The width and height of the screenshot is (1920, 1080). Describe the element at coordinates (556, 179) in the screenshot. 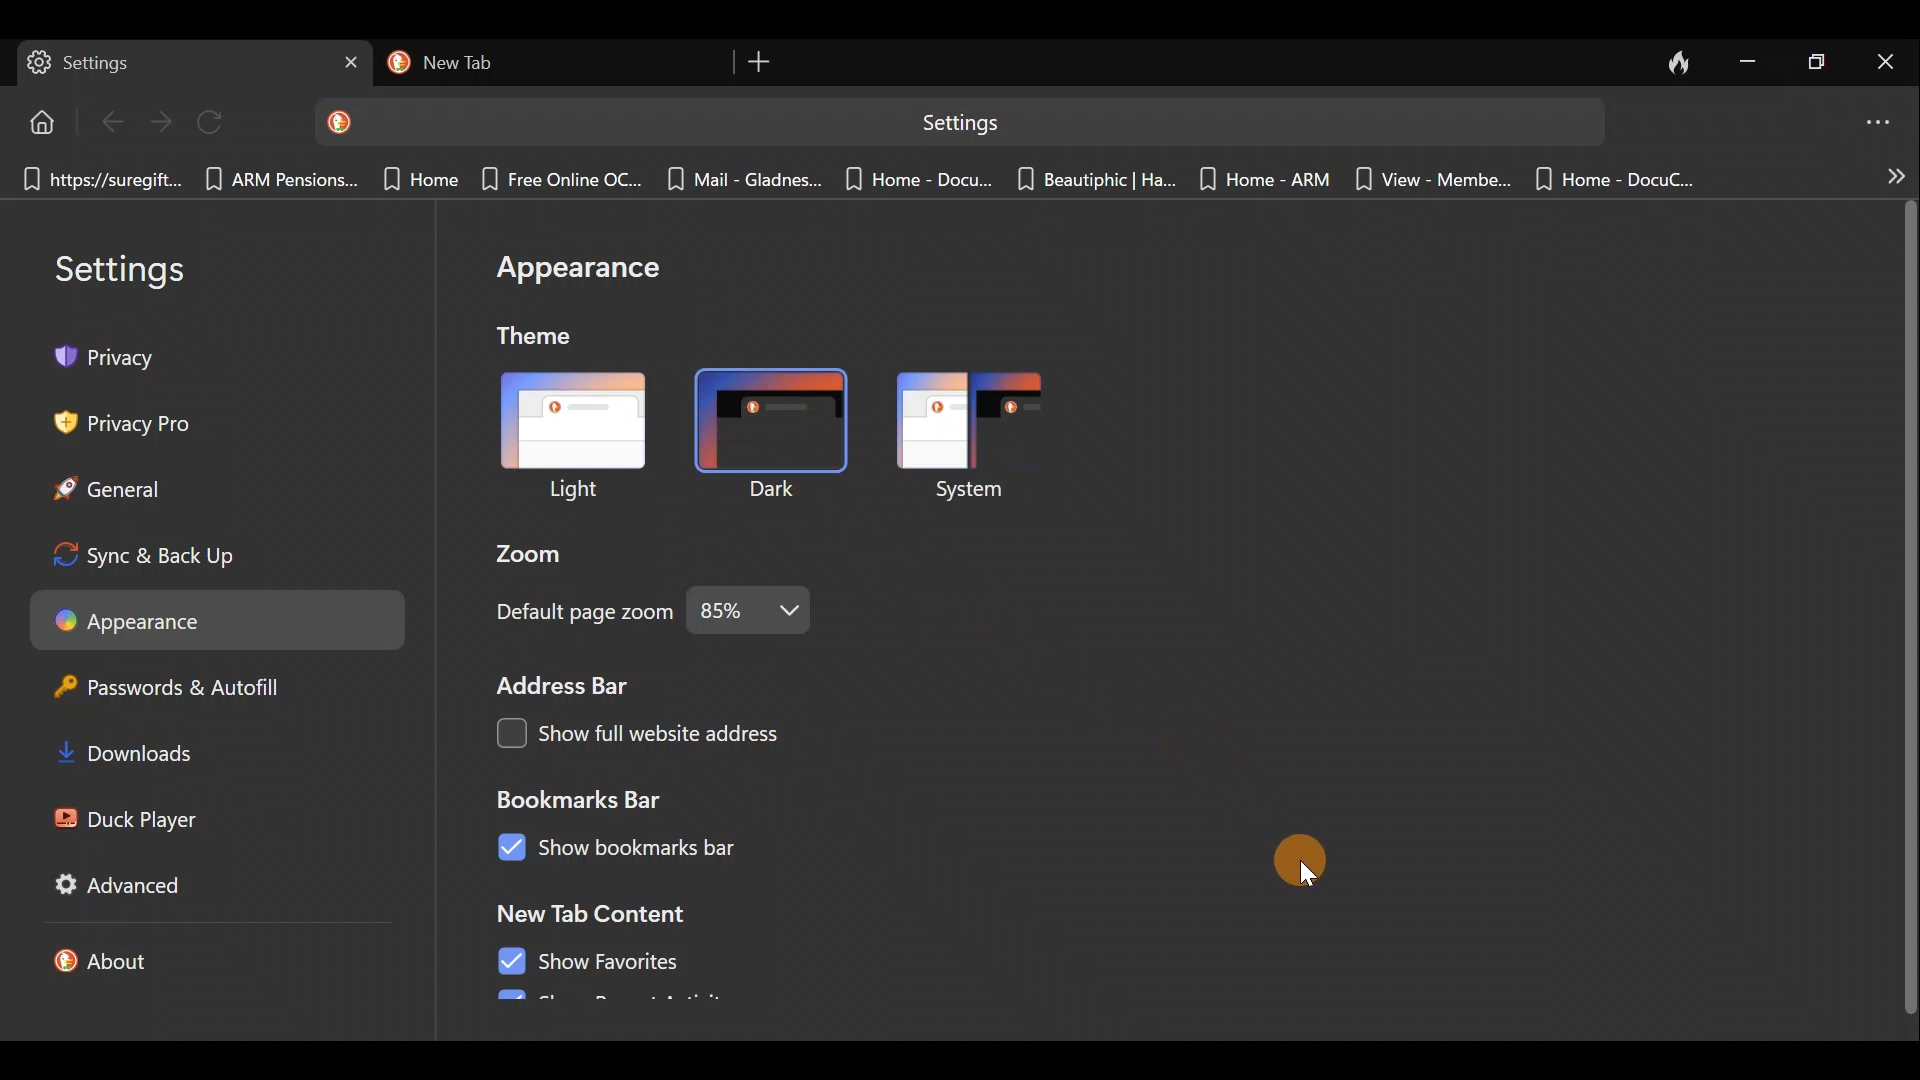

I see `Bookmark 4` at that location.